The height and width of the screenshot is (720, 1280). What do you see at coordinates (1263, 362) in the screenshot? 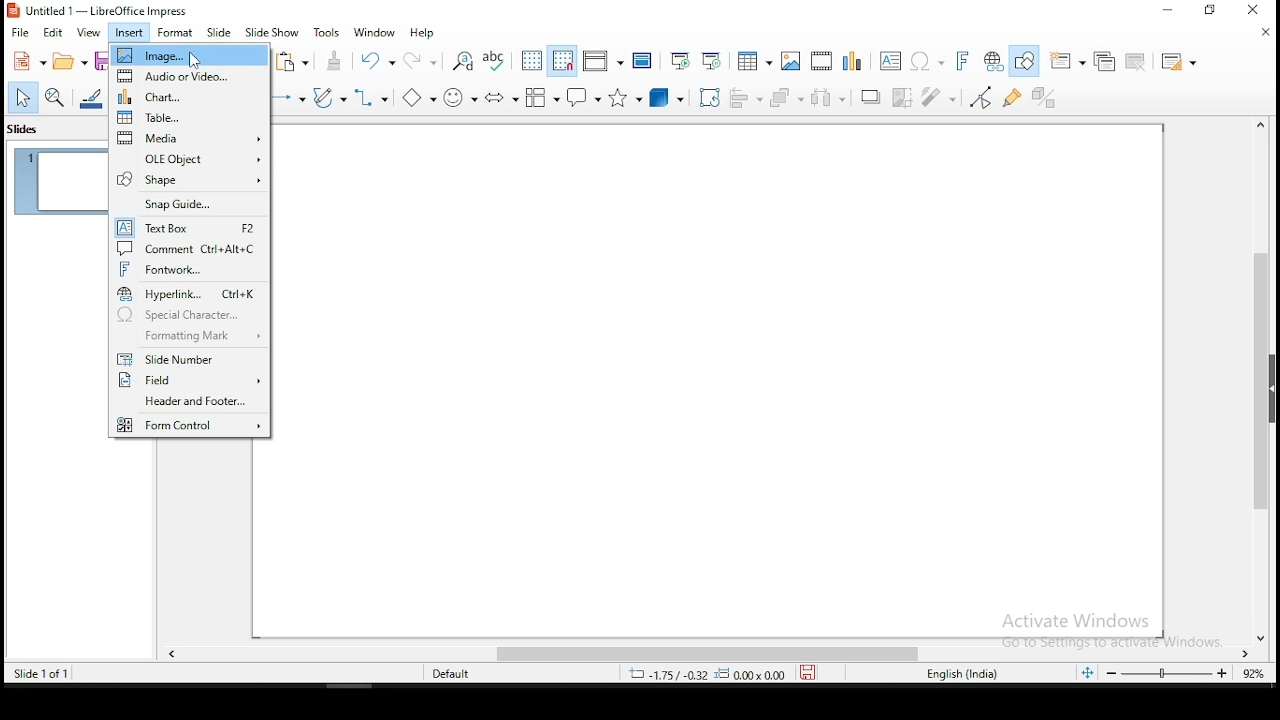
I see `scroll bar` at bounding box center [1263, 362].